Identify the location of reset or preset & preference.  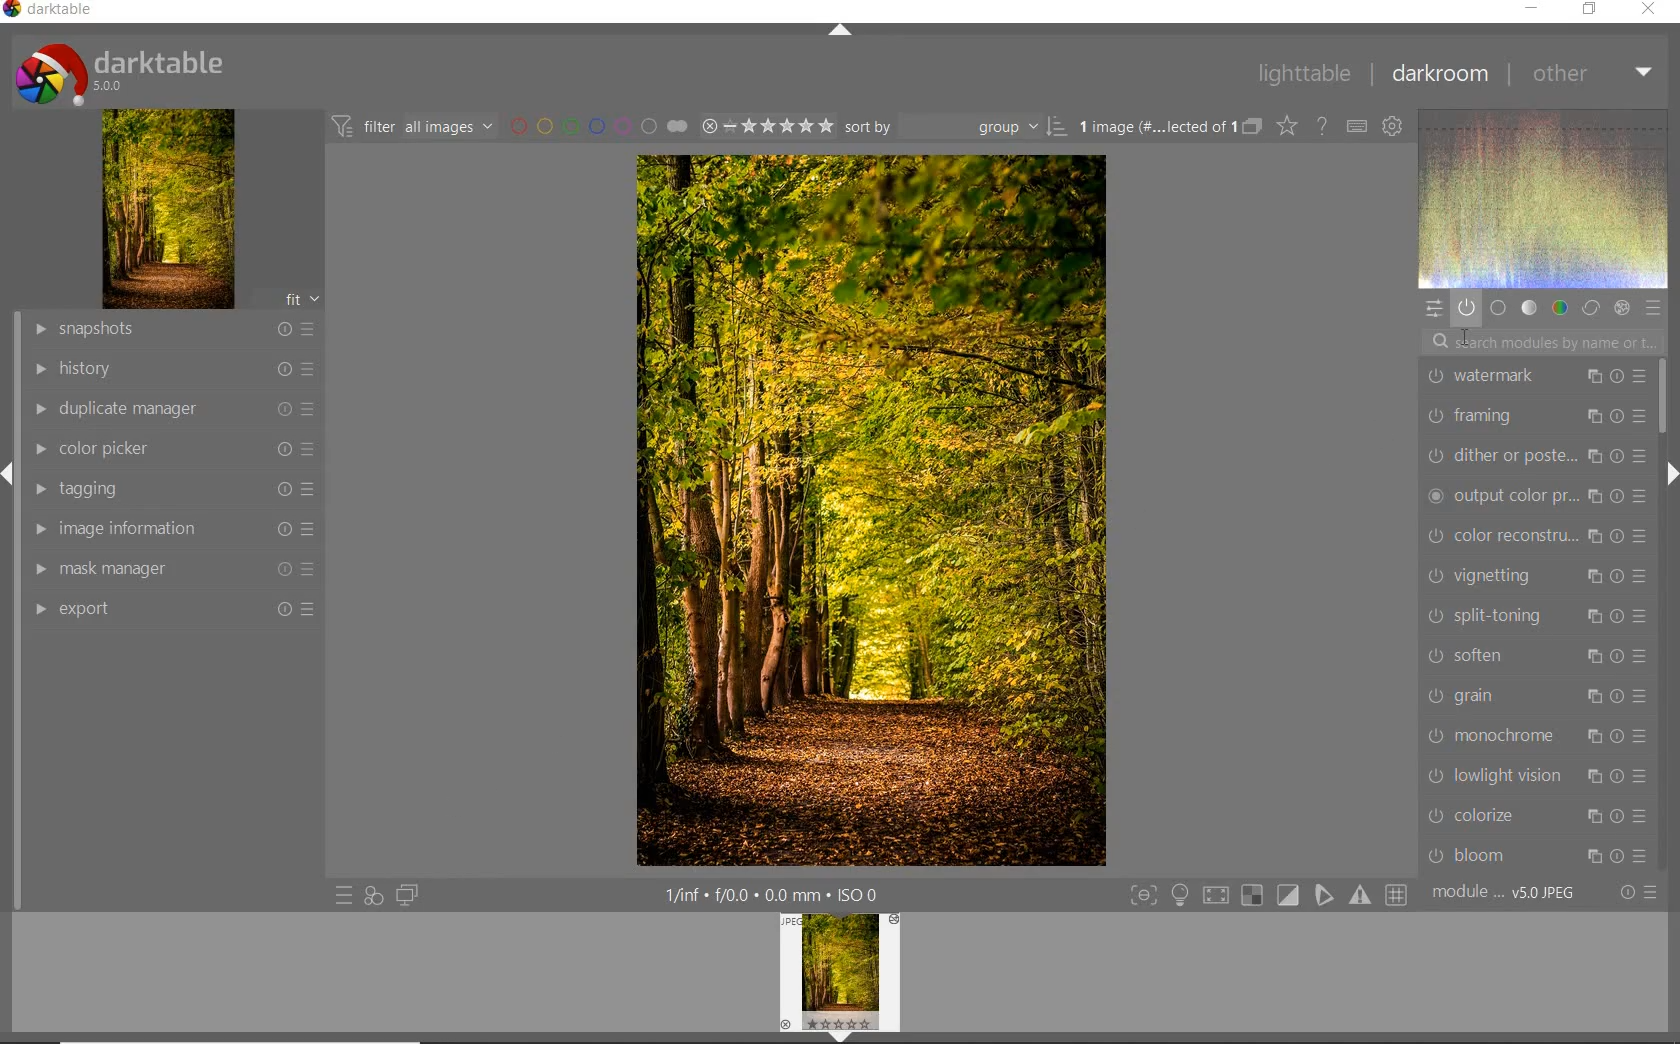
(1637, 893).